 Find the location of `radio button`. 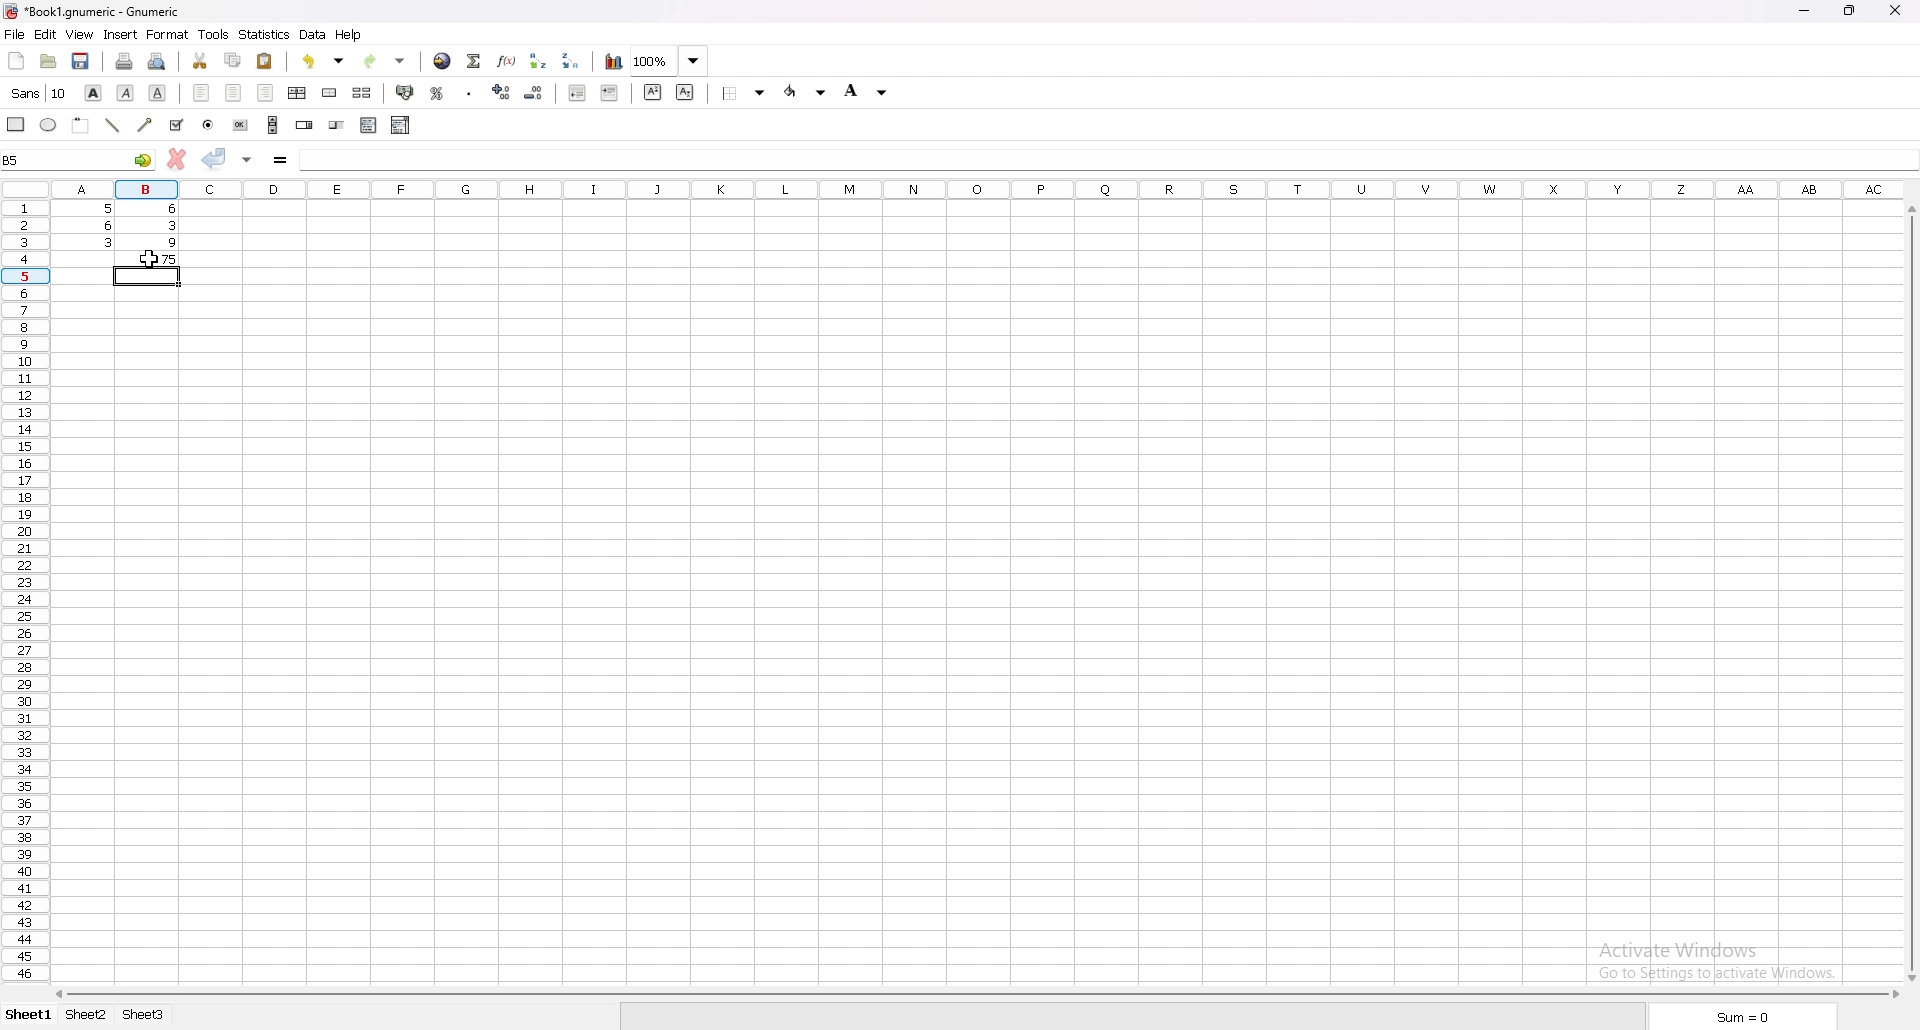

radio button is located at coordinates (209, 125).